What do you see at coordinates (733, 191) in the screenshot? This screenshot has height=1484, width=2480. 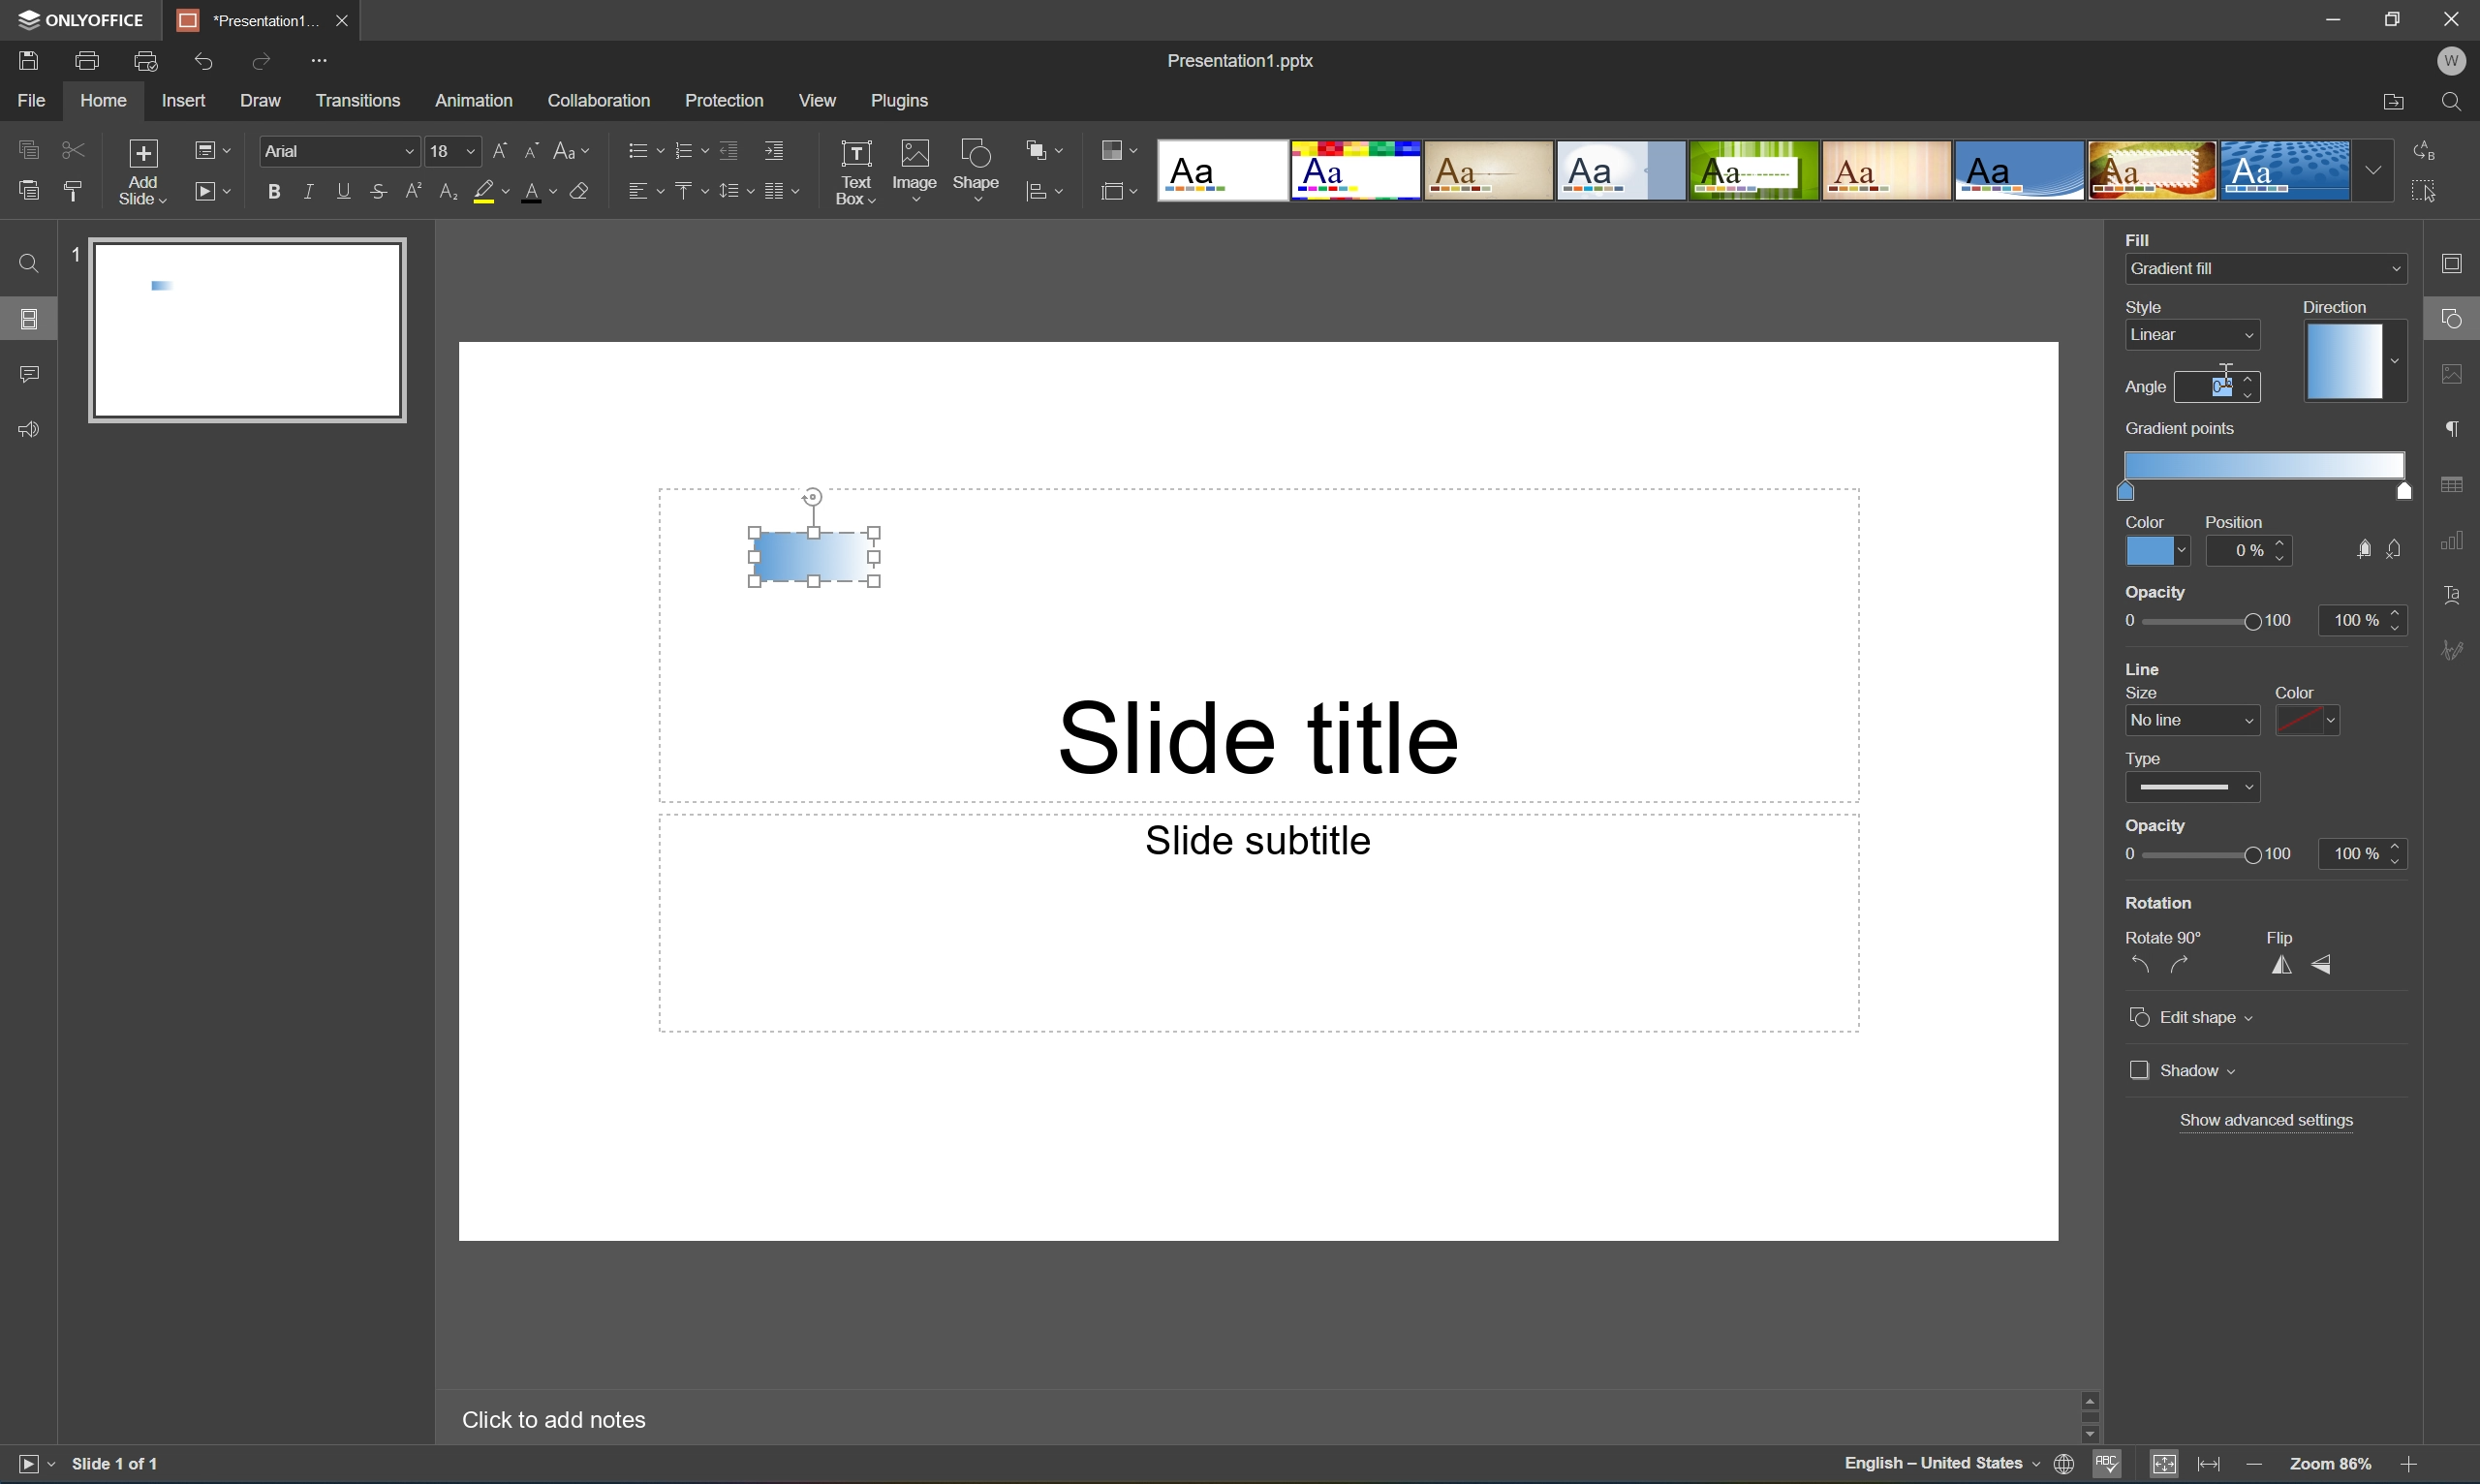 I see `Line spacing` at bounding box center [733, 191].